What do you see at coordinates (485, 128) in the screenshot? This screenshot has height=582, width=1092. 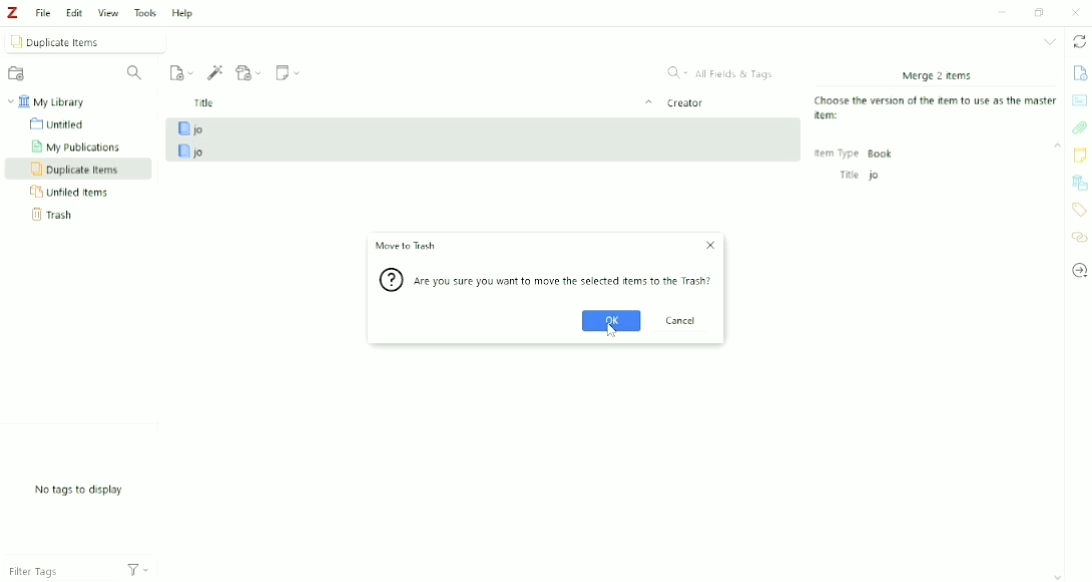 I see `jo` at bounding box center [485, 128].